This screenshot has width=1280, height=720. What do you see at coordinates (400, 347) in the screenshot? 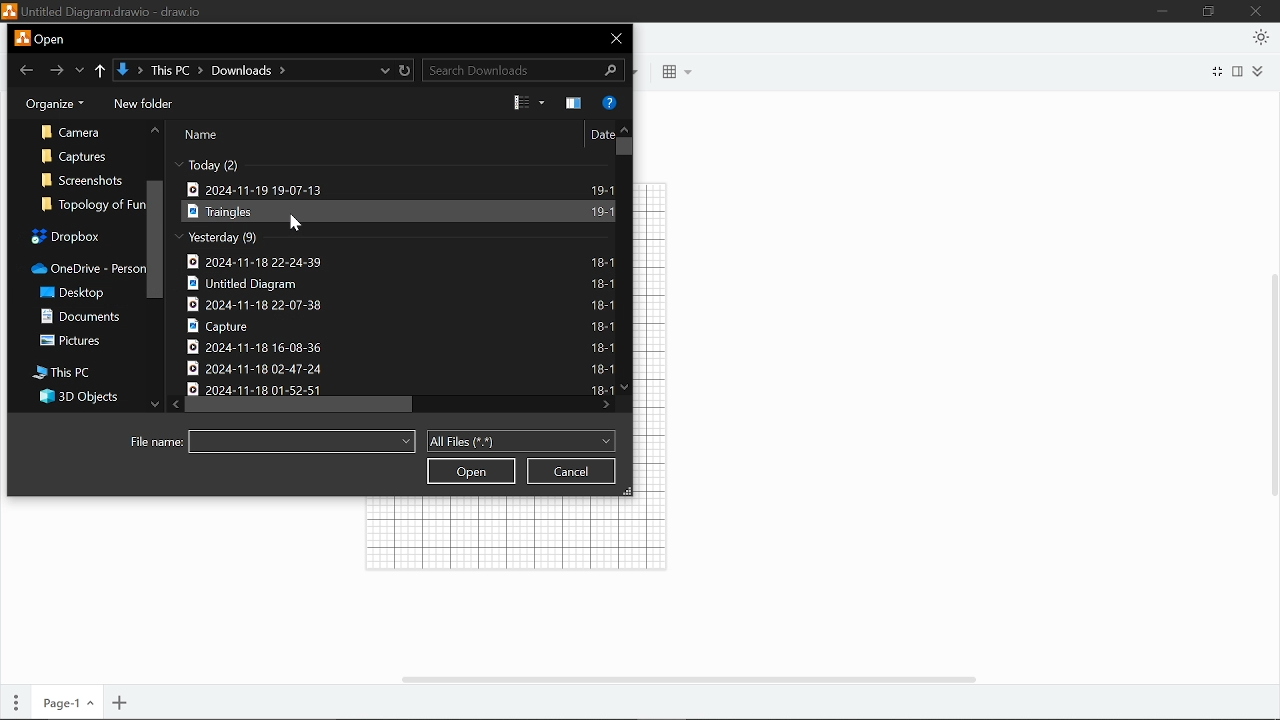
I see `2024-11-18 16-08-36 18-1` at bounding box center [400, 347].